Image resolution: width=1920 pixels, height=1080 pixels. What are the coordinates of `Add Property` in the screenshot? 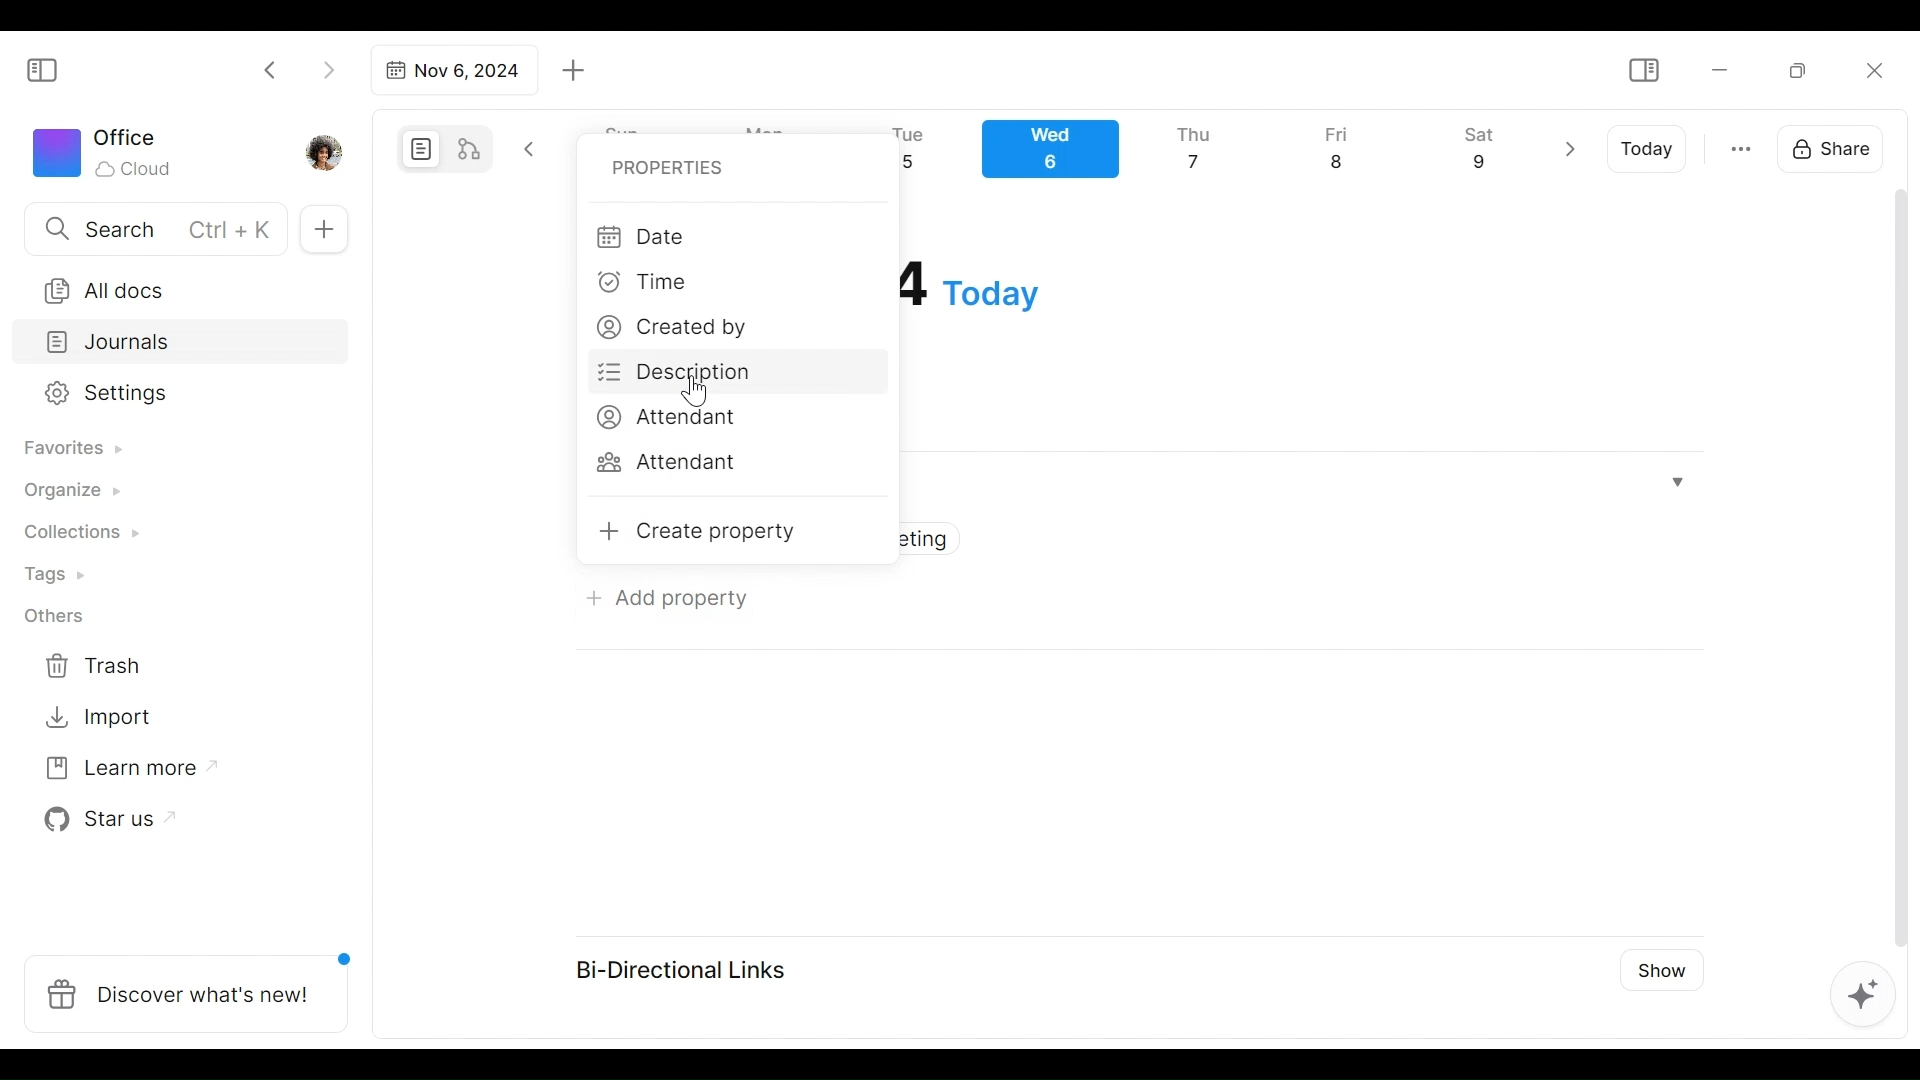 It's located at (662, 595).